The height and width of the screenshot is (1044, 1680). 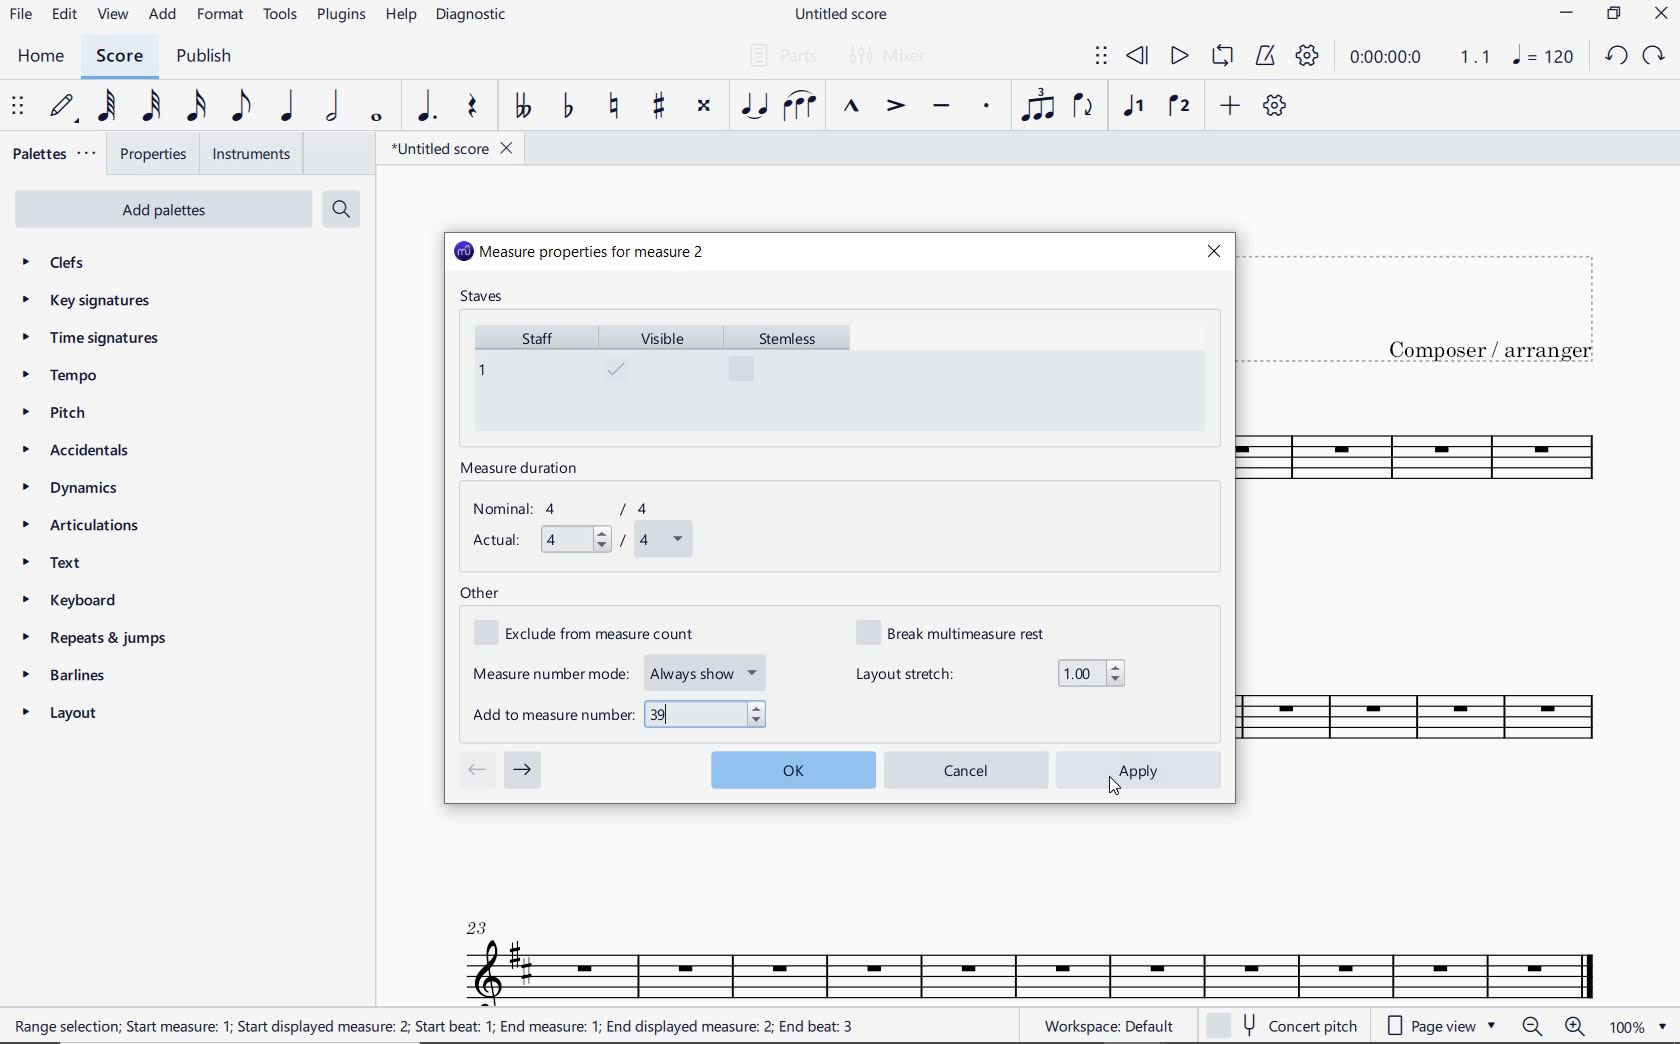 I want to click on stemless, so click(x=796, y=376).